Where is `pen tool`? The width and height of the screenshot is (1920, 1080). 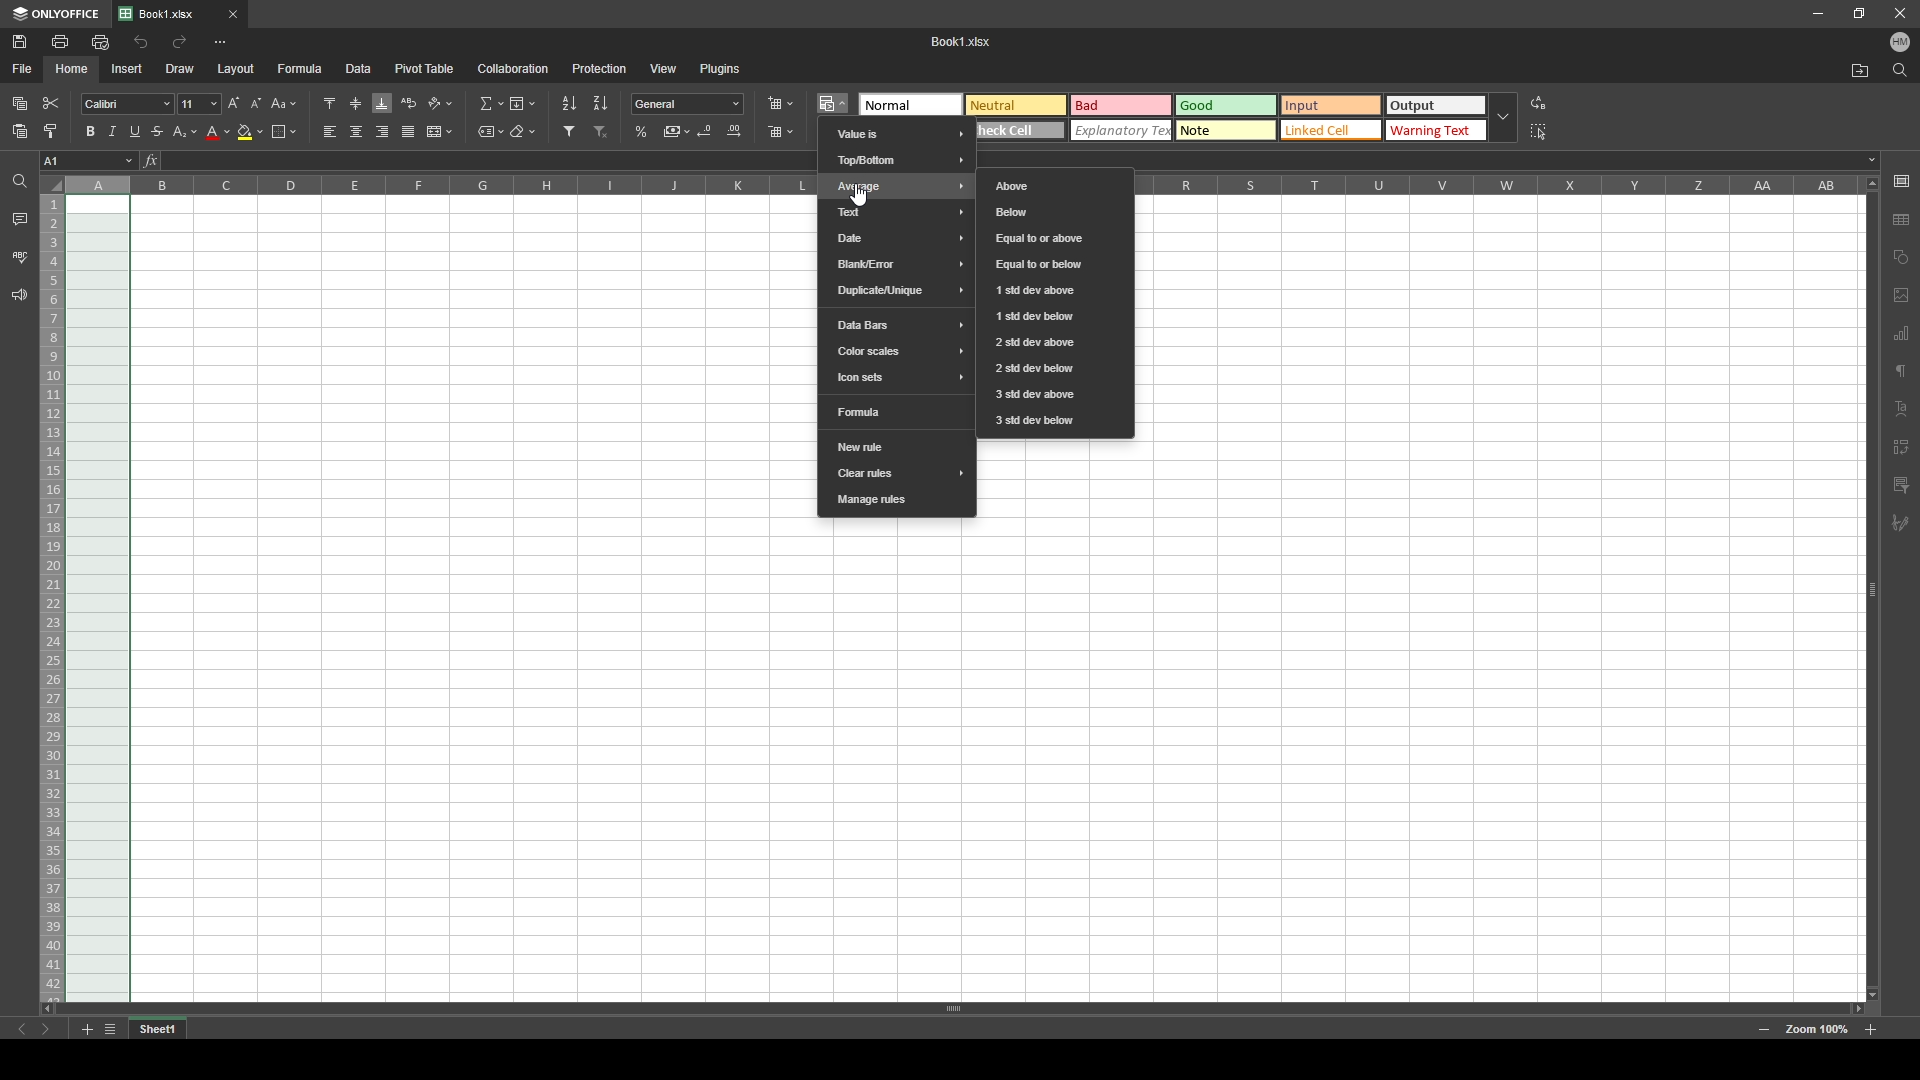
pen tool is located at coordinates (1900, 524).